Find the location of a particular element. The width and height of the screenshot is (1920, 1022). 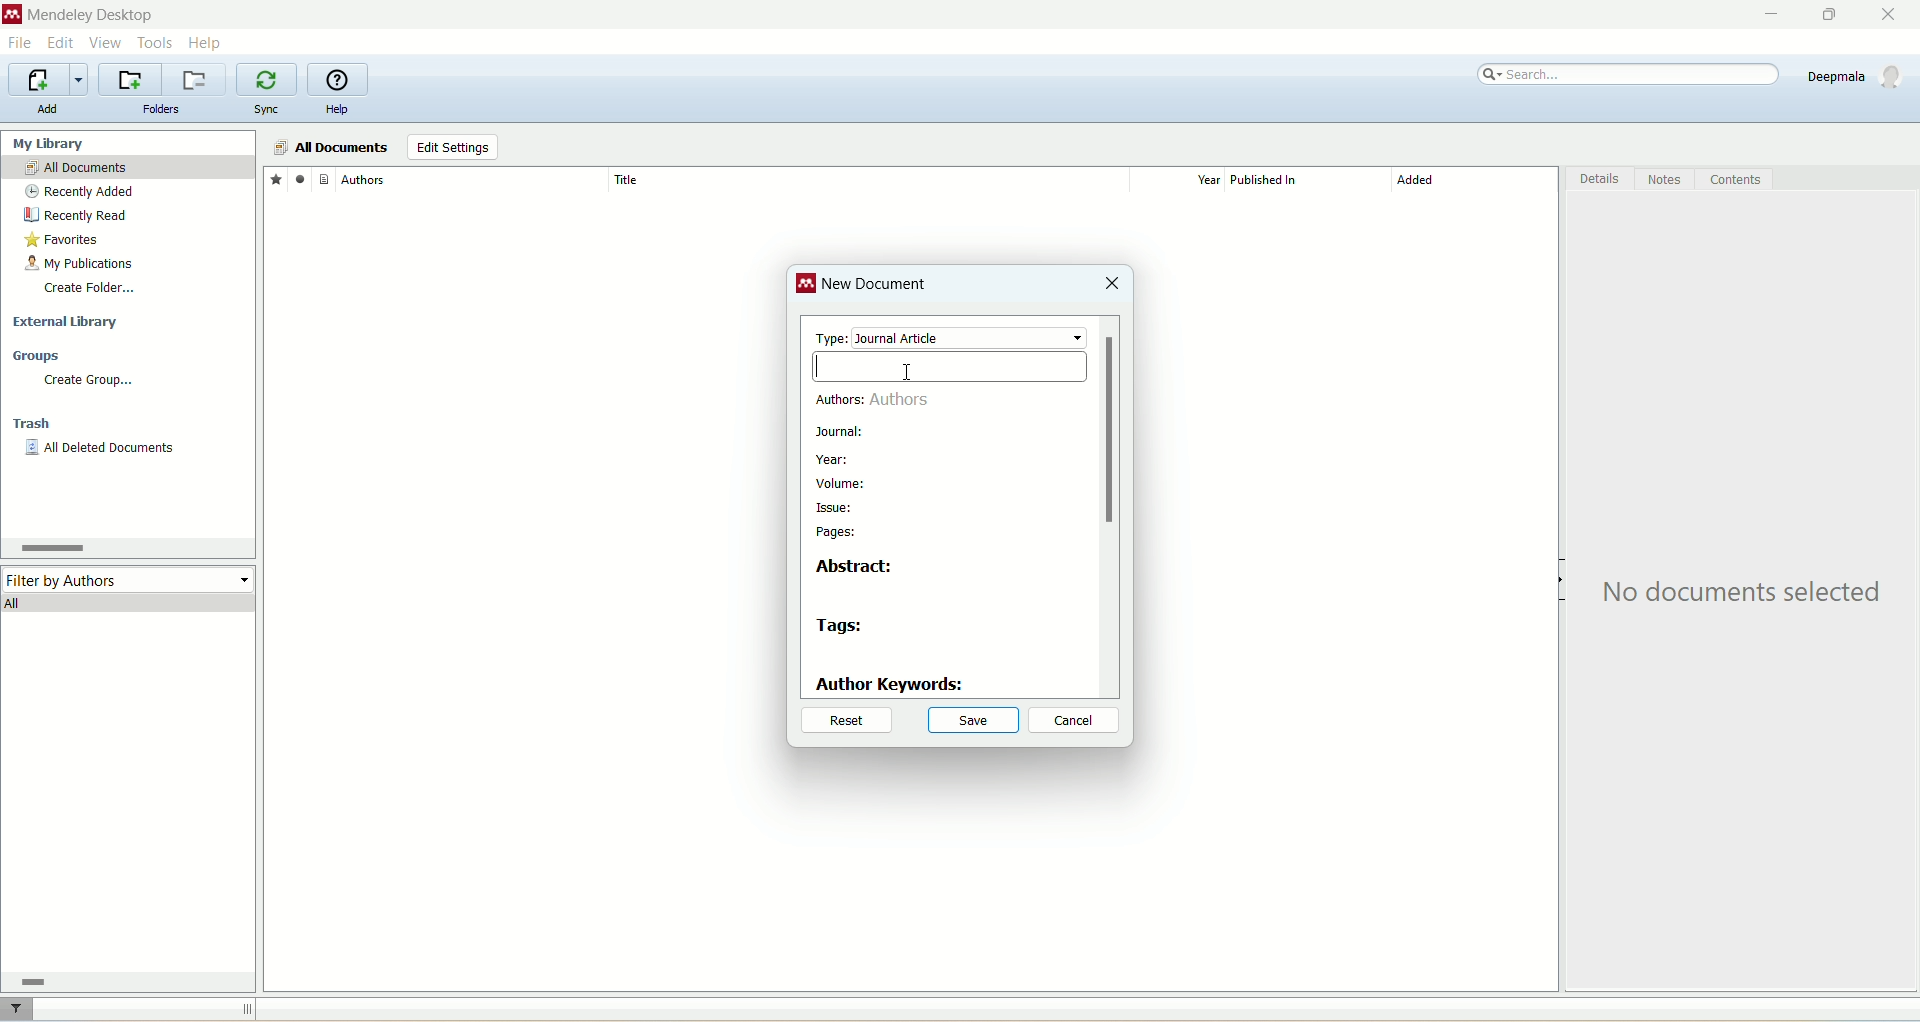

my library is located at coordinates (51, 143).